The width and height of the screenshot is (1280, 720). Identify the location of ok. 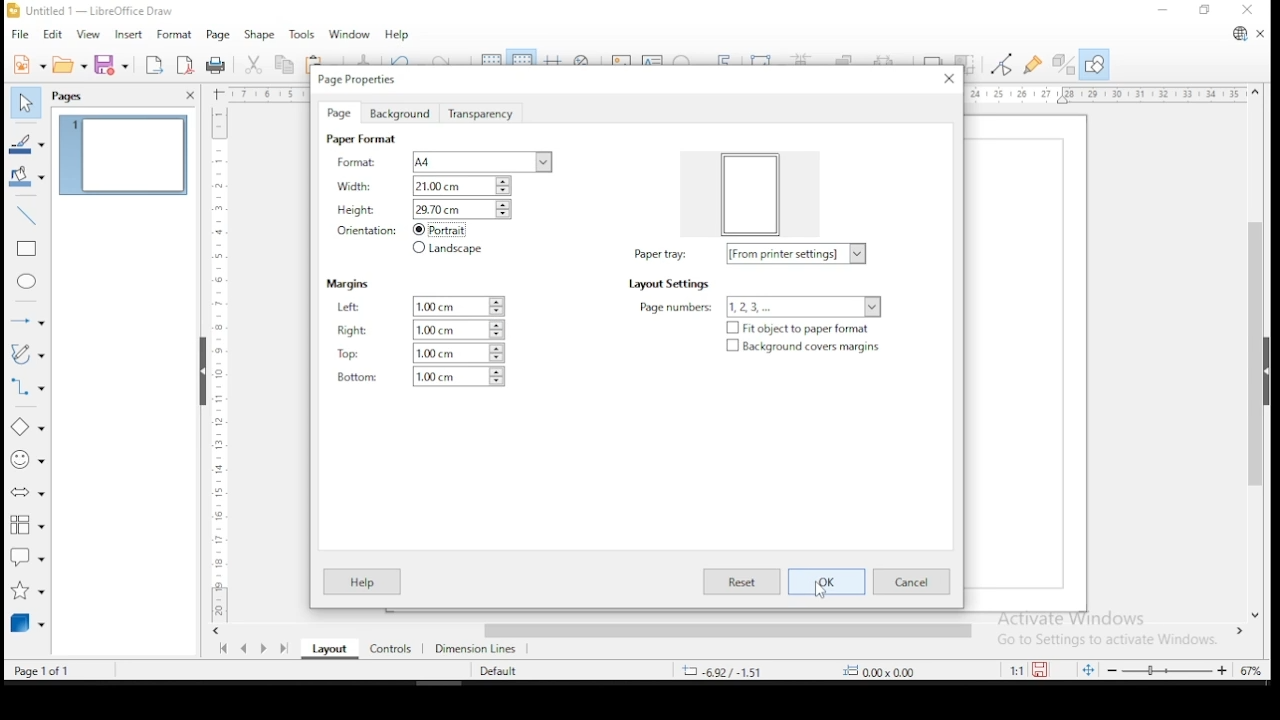
(828, 582).